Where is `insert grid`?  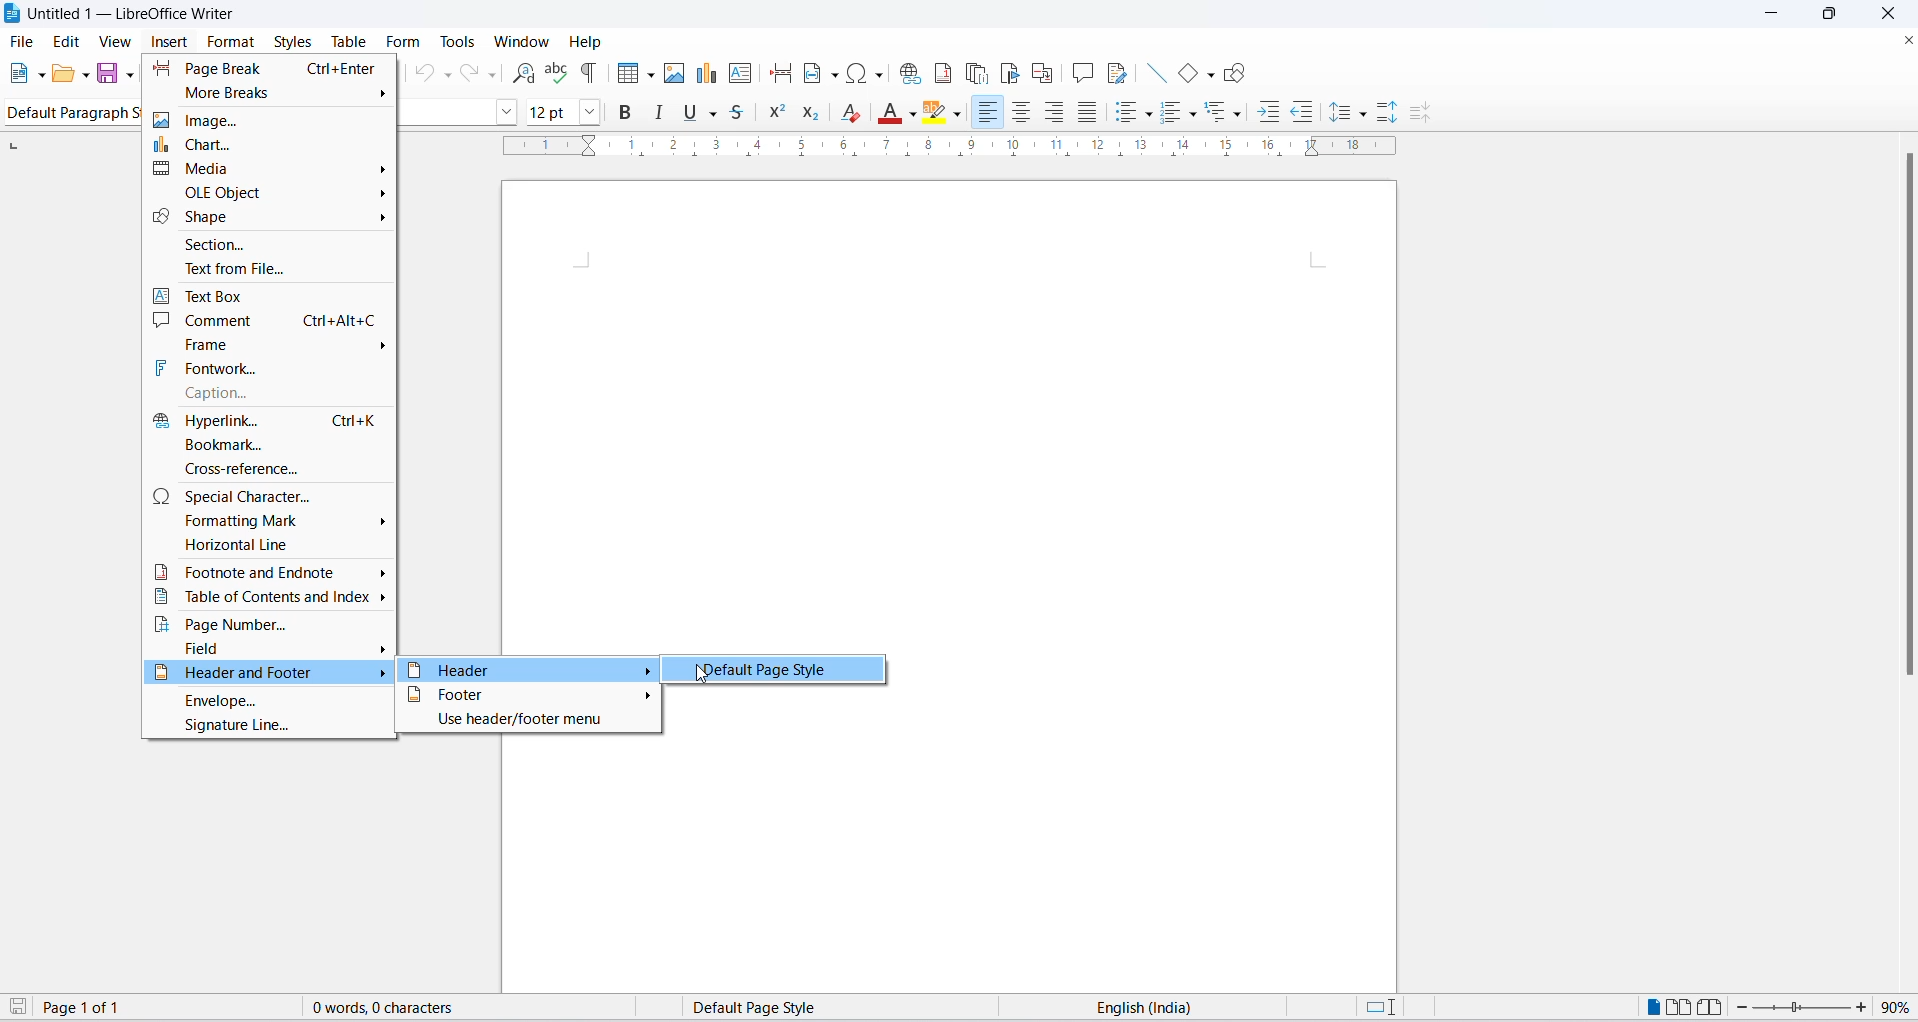
insert grid is located at coordinates (623, 74).